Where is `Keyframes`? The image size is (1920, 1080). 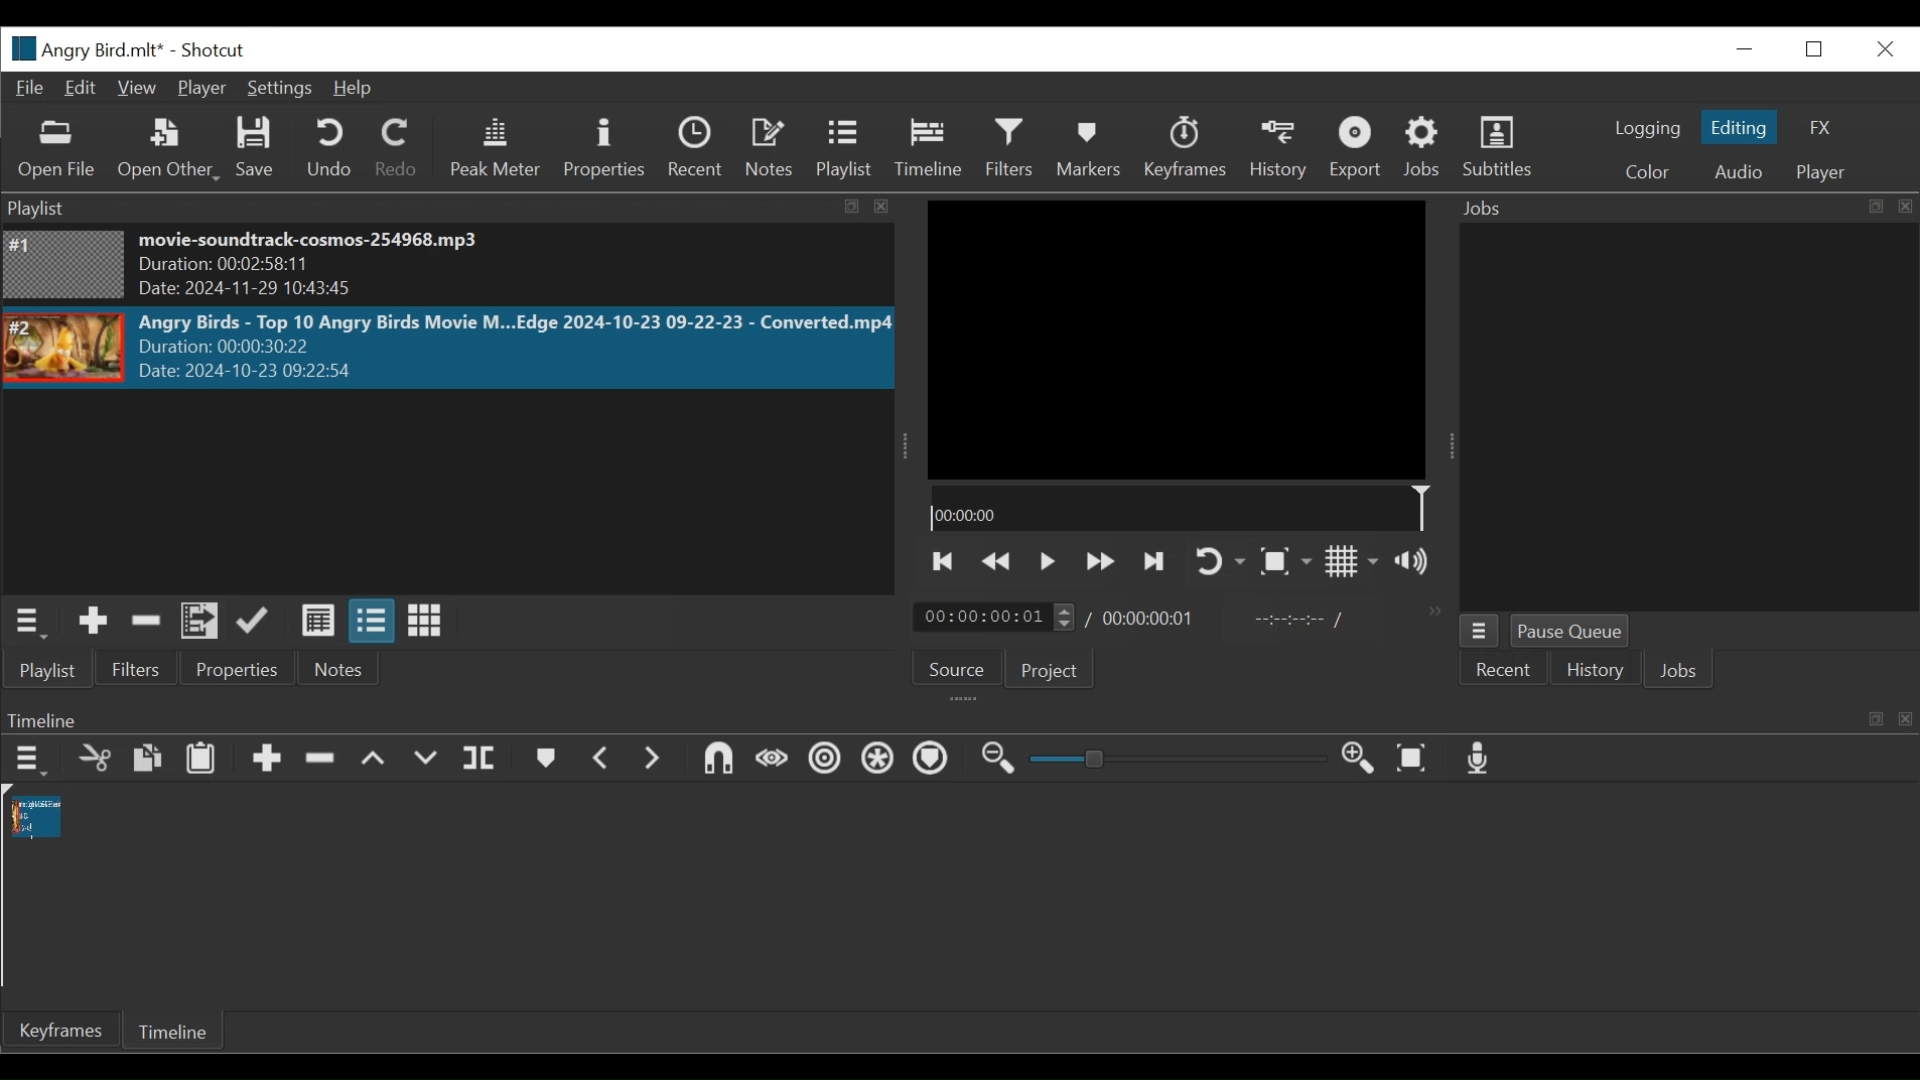
Keyframes is located at coordinates (1183, 147).